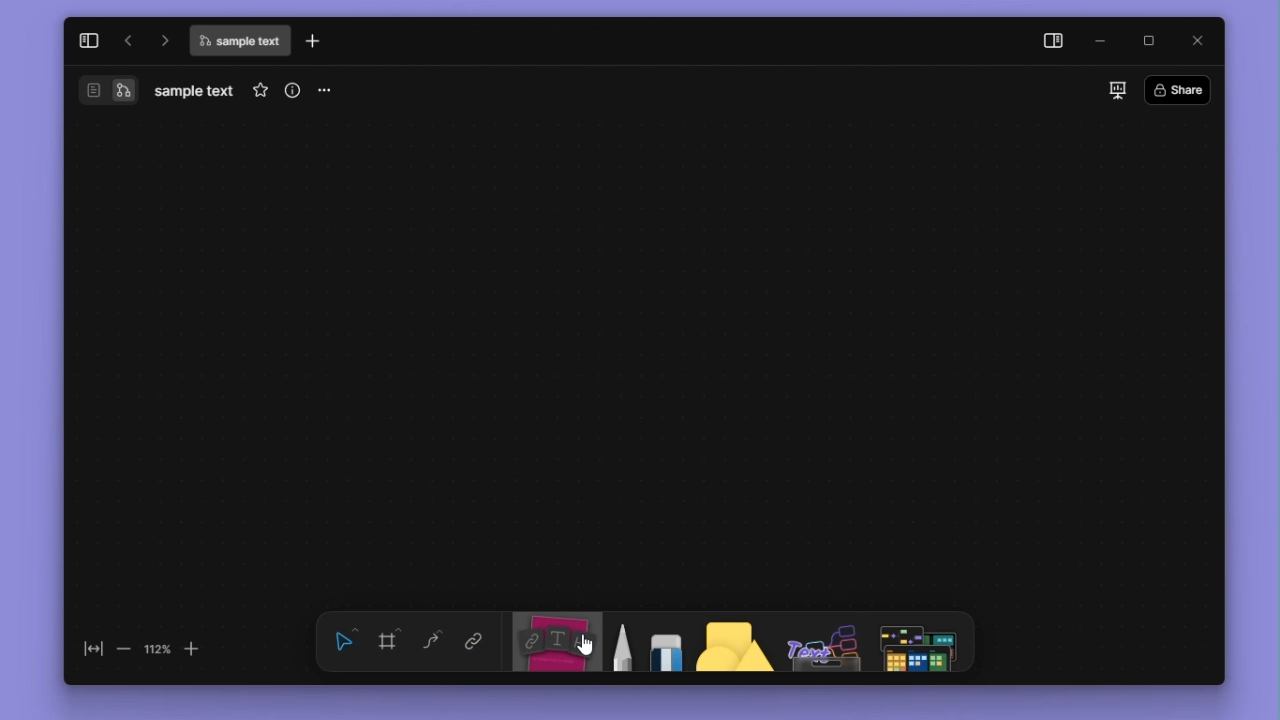 The height and width of the screenshot is (720, 1280). Describe the element at coordinates (824, 642) in the screenshot. I see `other` at that location.